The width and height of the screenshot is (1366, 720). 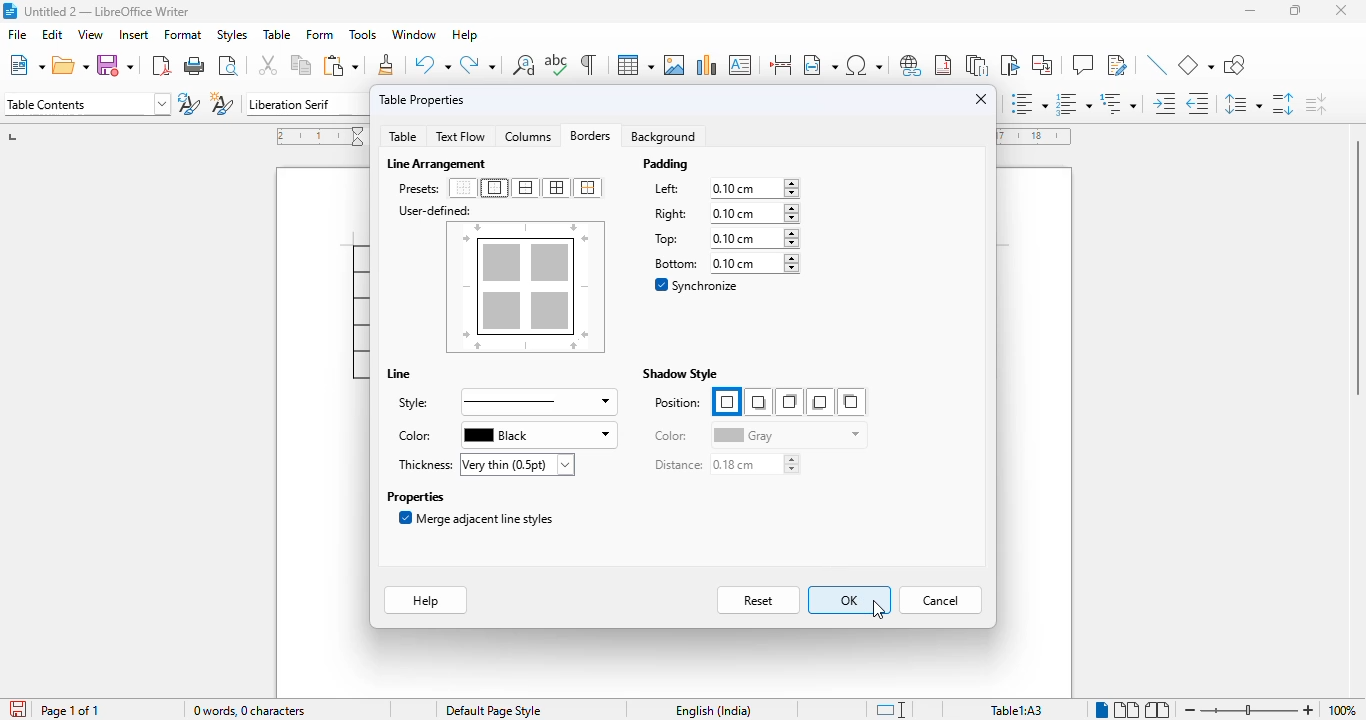 I want to click on zoom factor, so click(x=1342, y=710).